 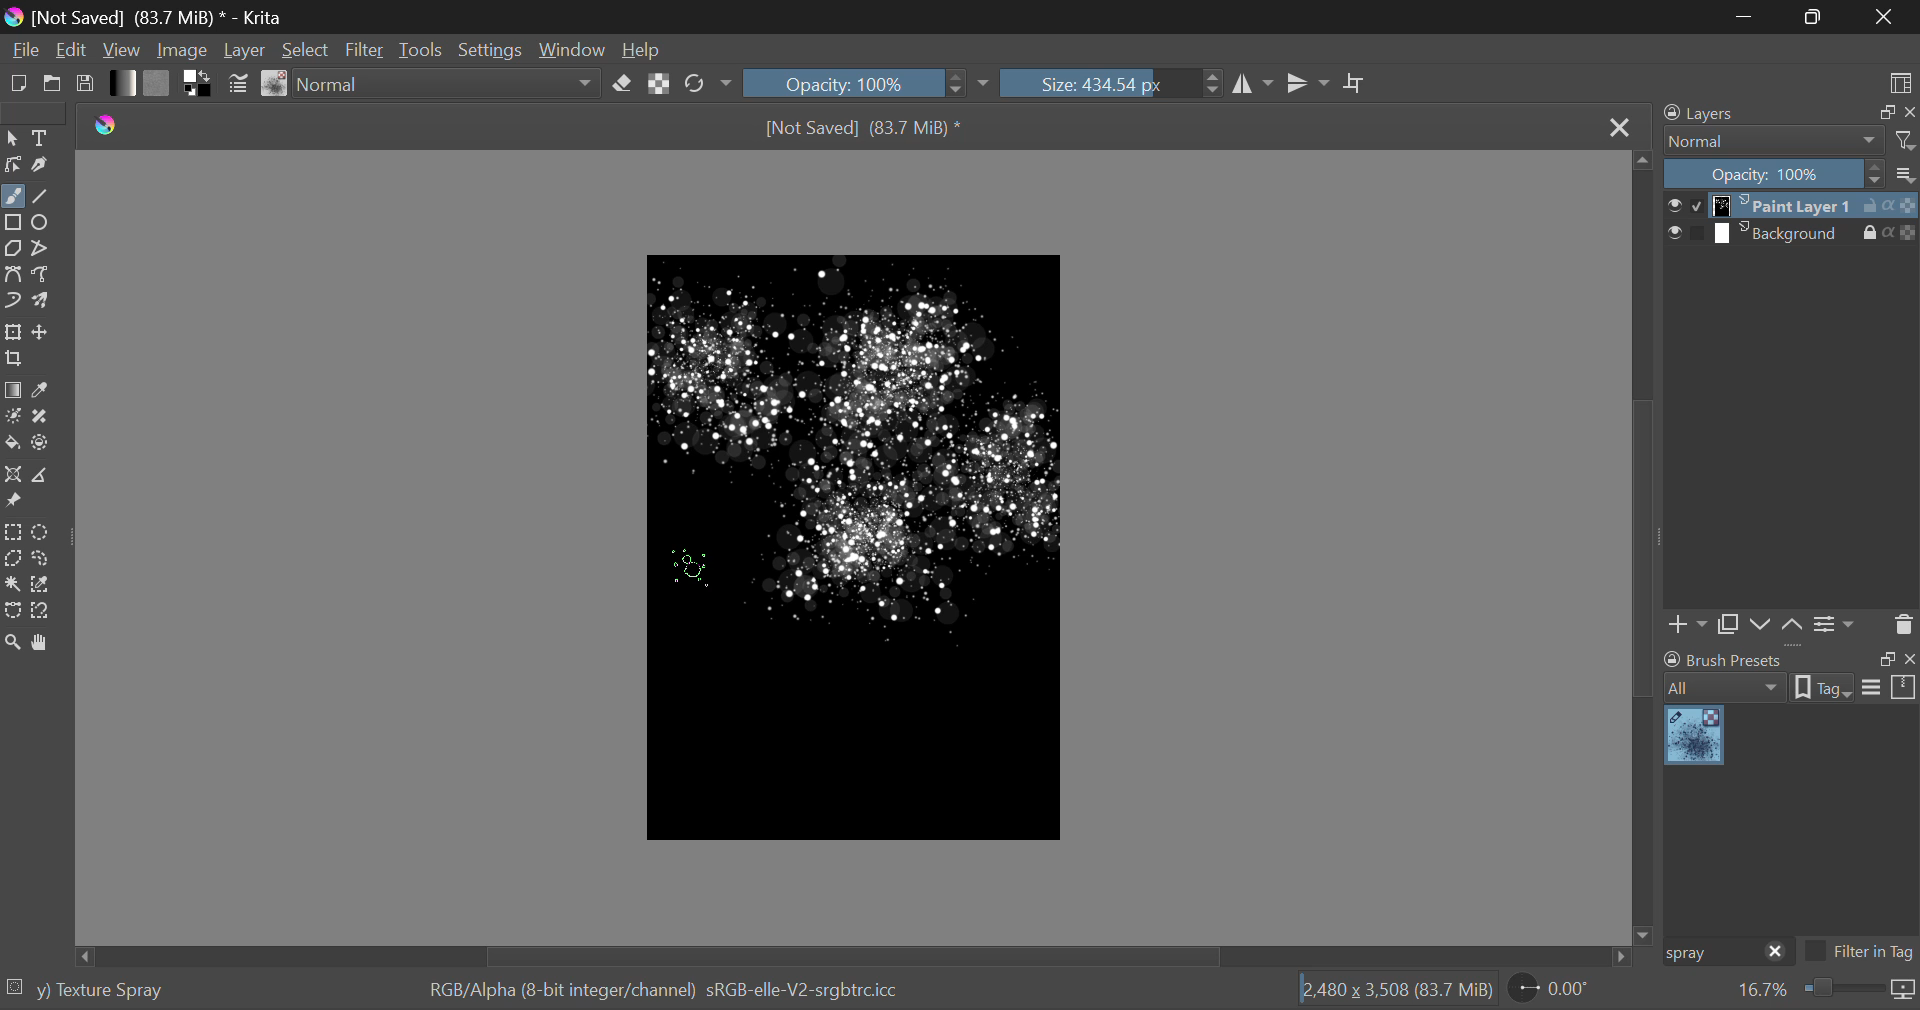 What do you see at coordinates (496, 48) in the screenshot?
I see `Settings` at bounding box center [496, 48].